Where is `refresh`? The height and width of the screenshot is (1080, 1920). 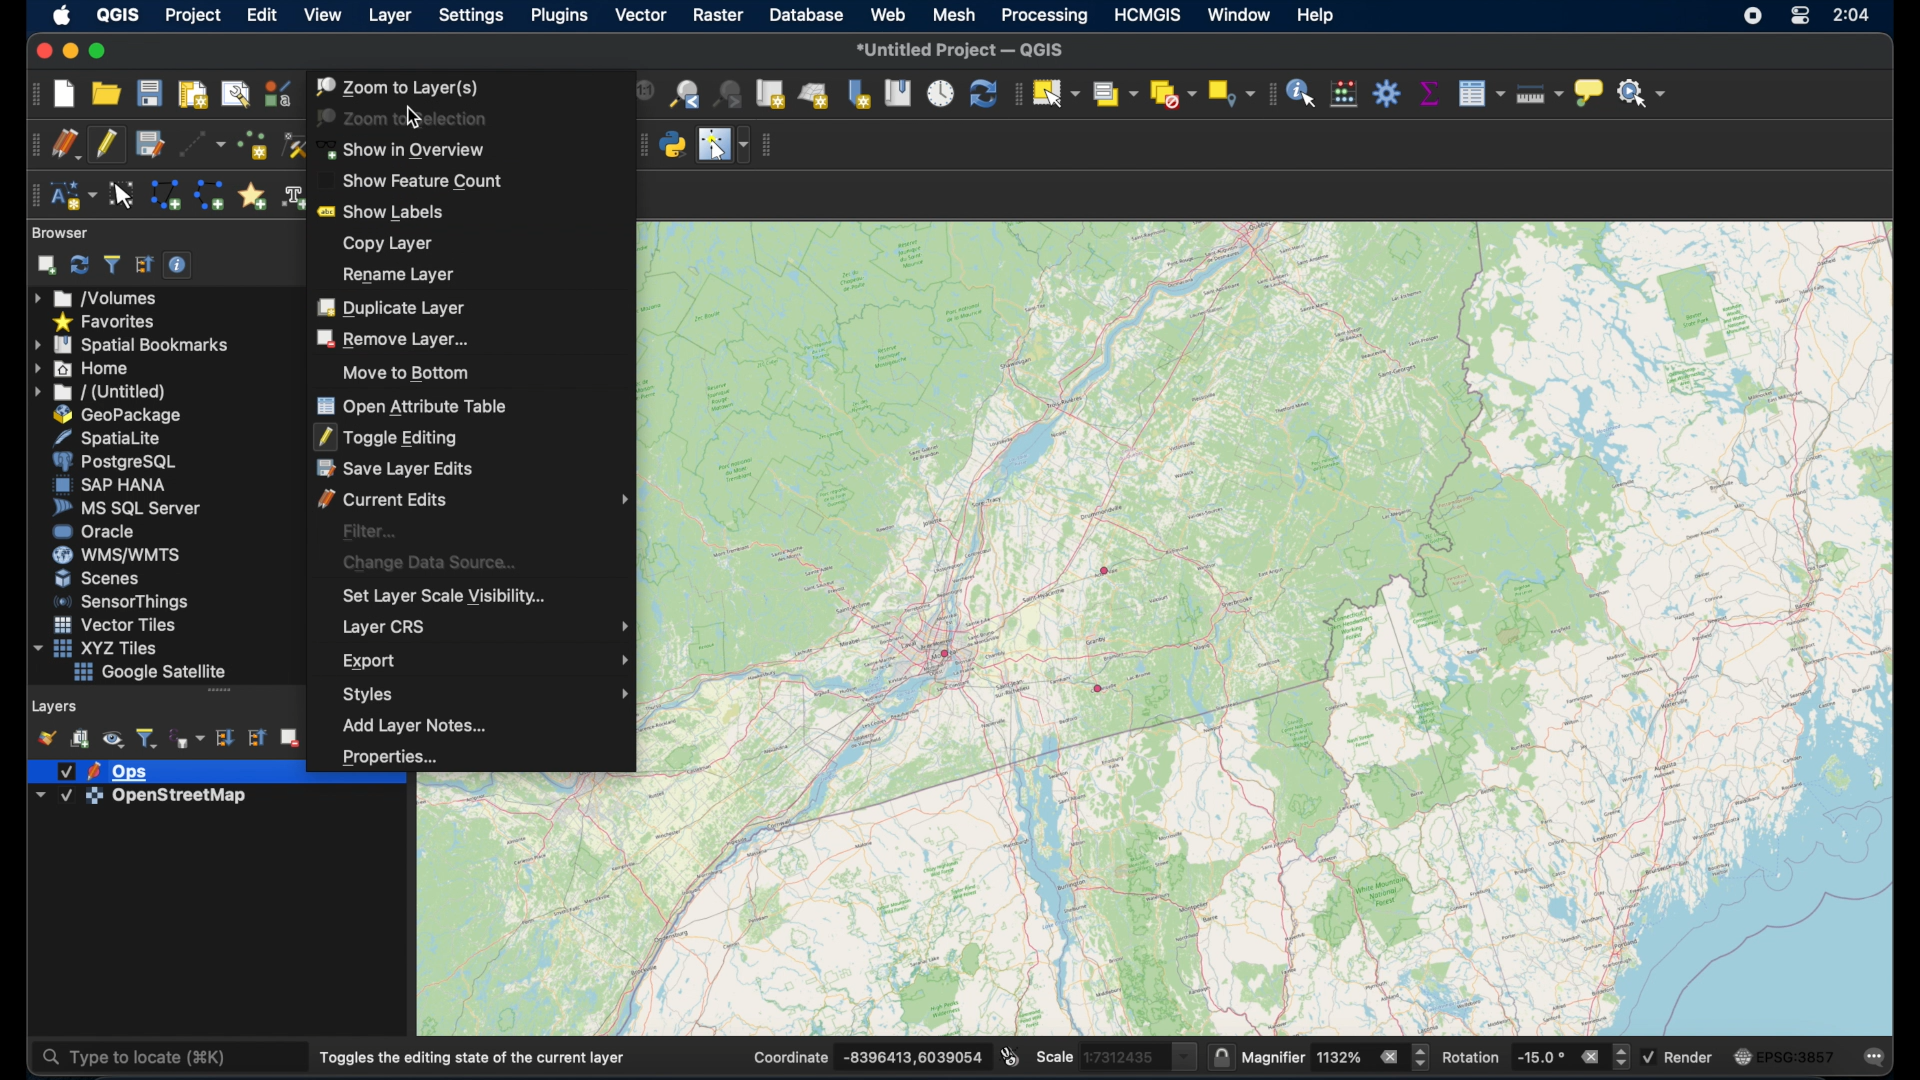 refresh is located at coordinates (82, 263).